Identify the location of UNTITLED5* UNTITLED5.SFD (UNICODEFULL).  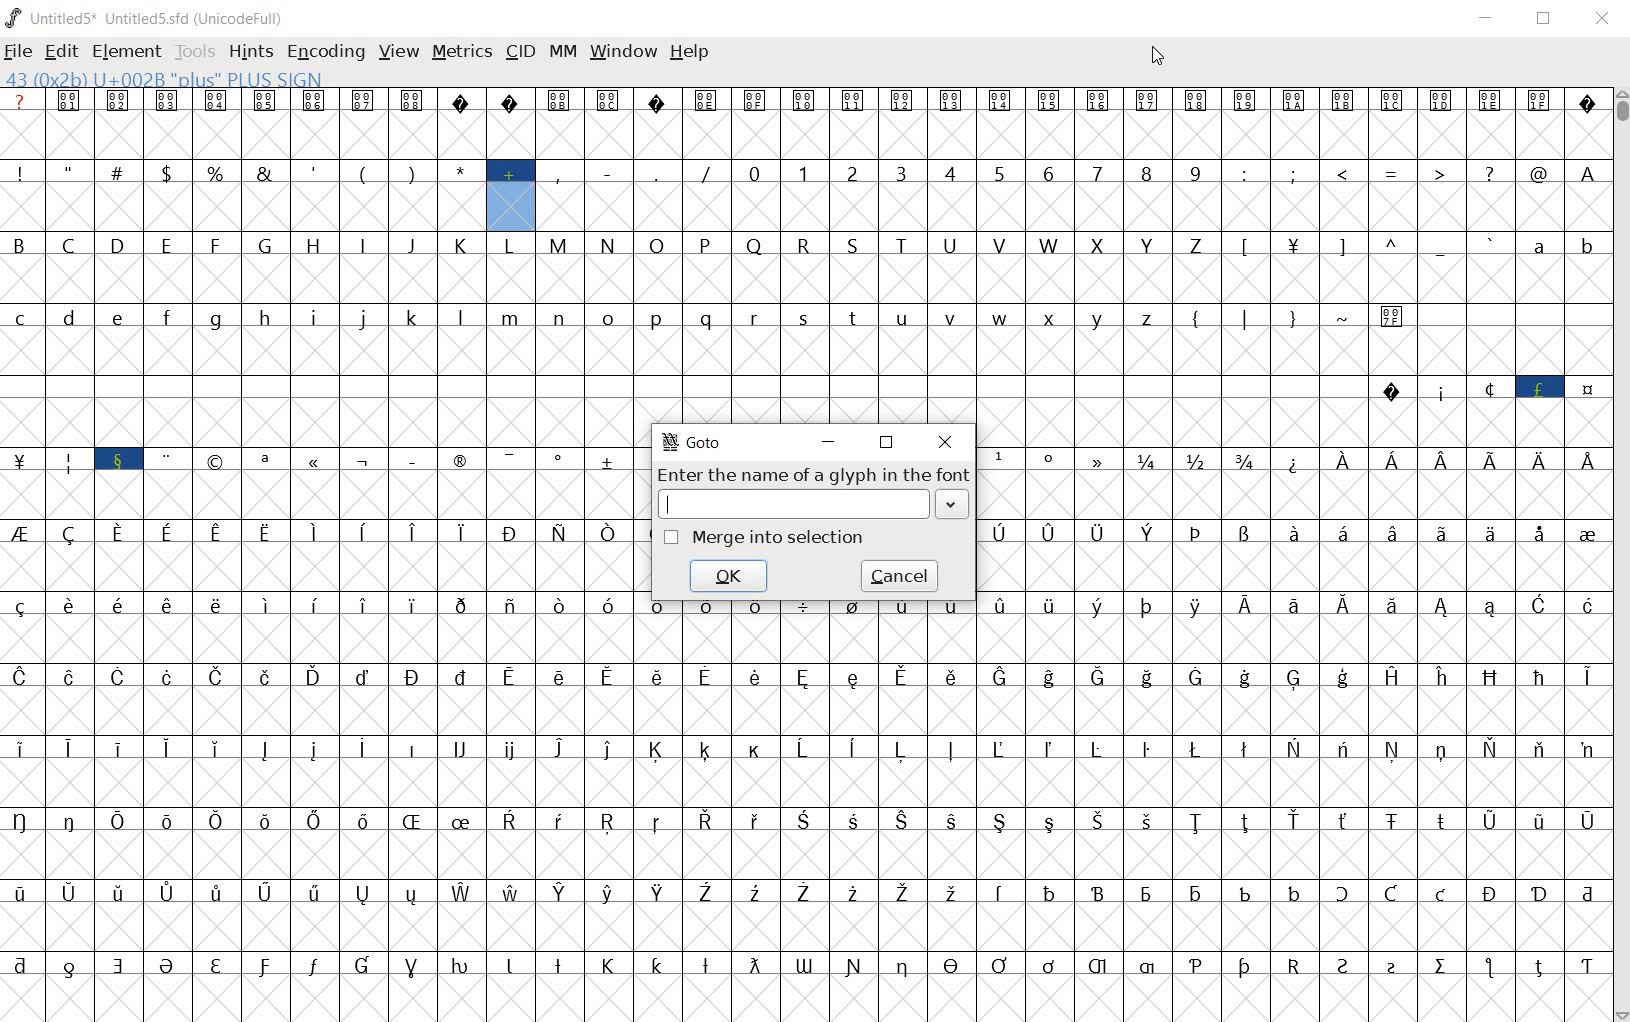
(150, 17).